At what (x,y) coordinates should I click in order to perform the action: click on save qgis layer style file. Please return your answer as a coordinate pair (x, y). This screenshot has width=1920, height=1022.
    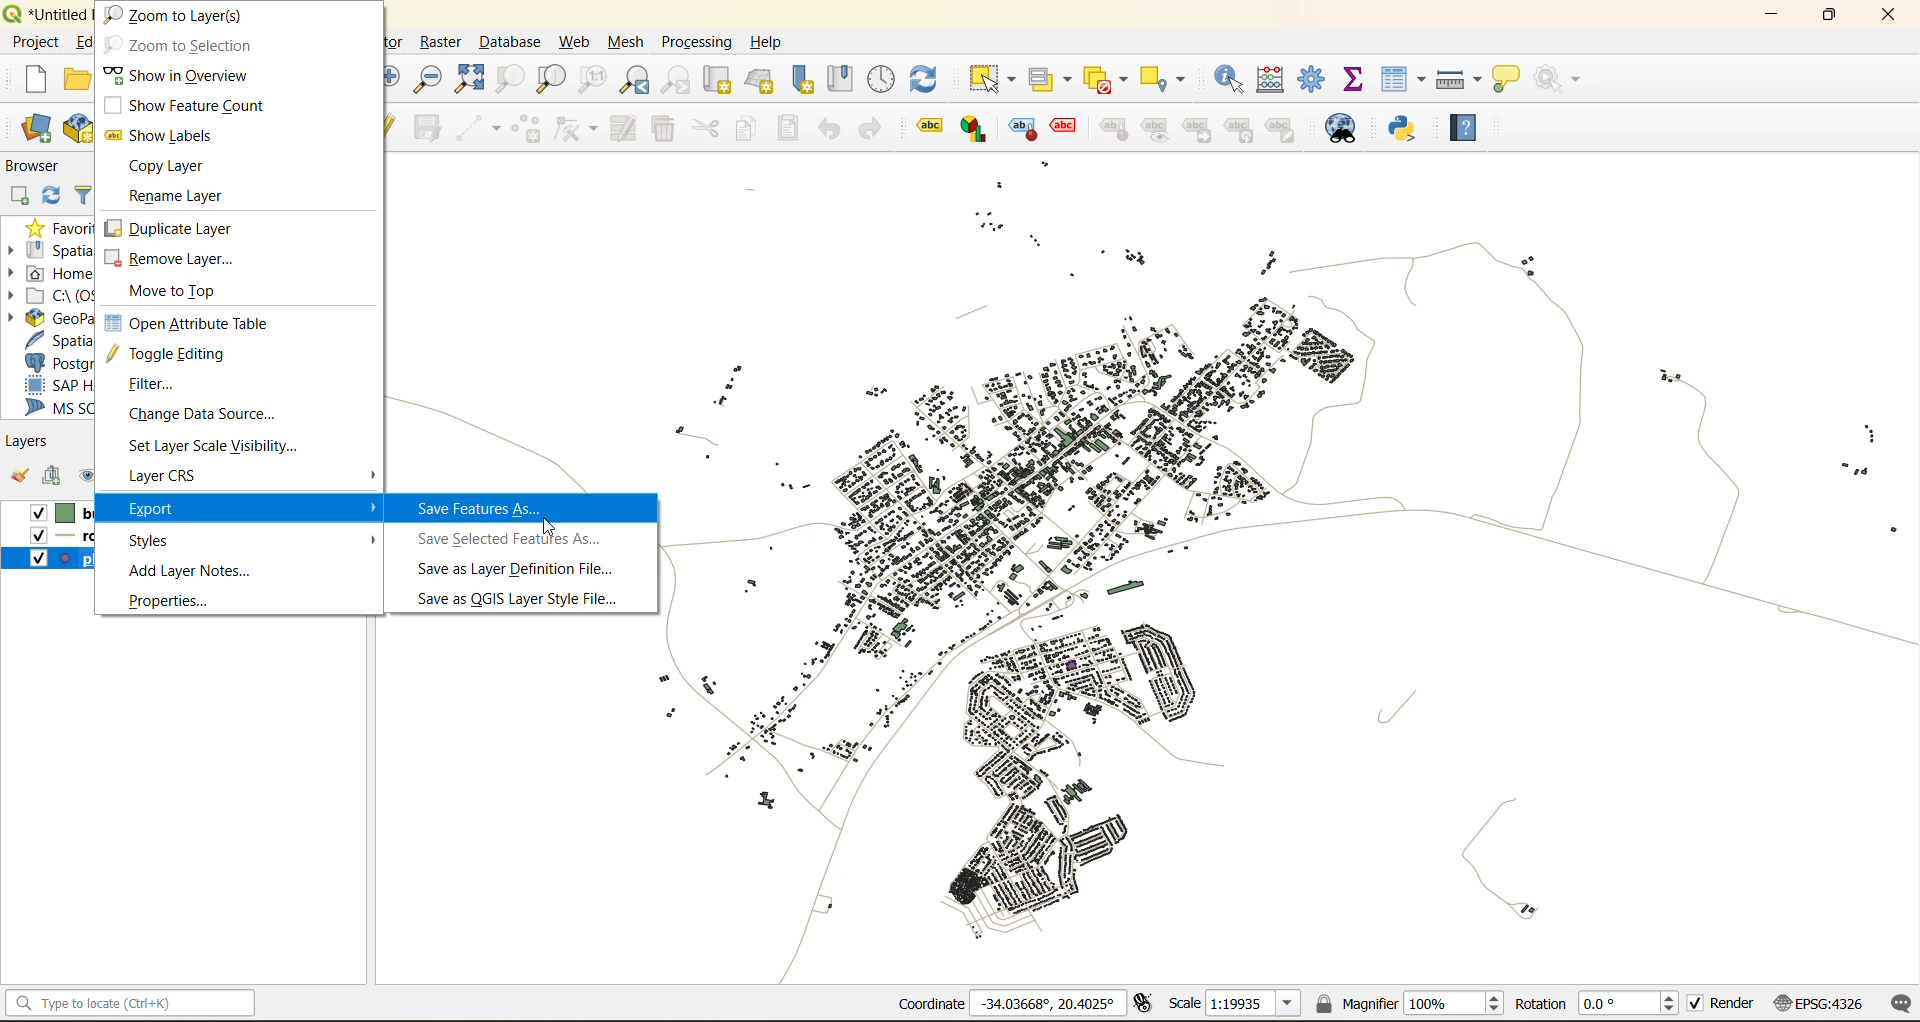
    Looking at the image, I should click on (524, 598).